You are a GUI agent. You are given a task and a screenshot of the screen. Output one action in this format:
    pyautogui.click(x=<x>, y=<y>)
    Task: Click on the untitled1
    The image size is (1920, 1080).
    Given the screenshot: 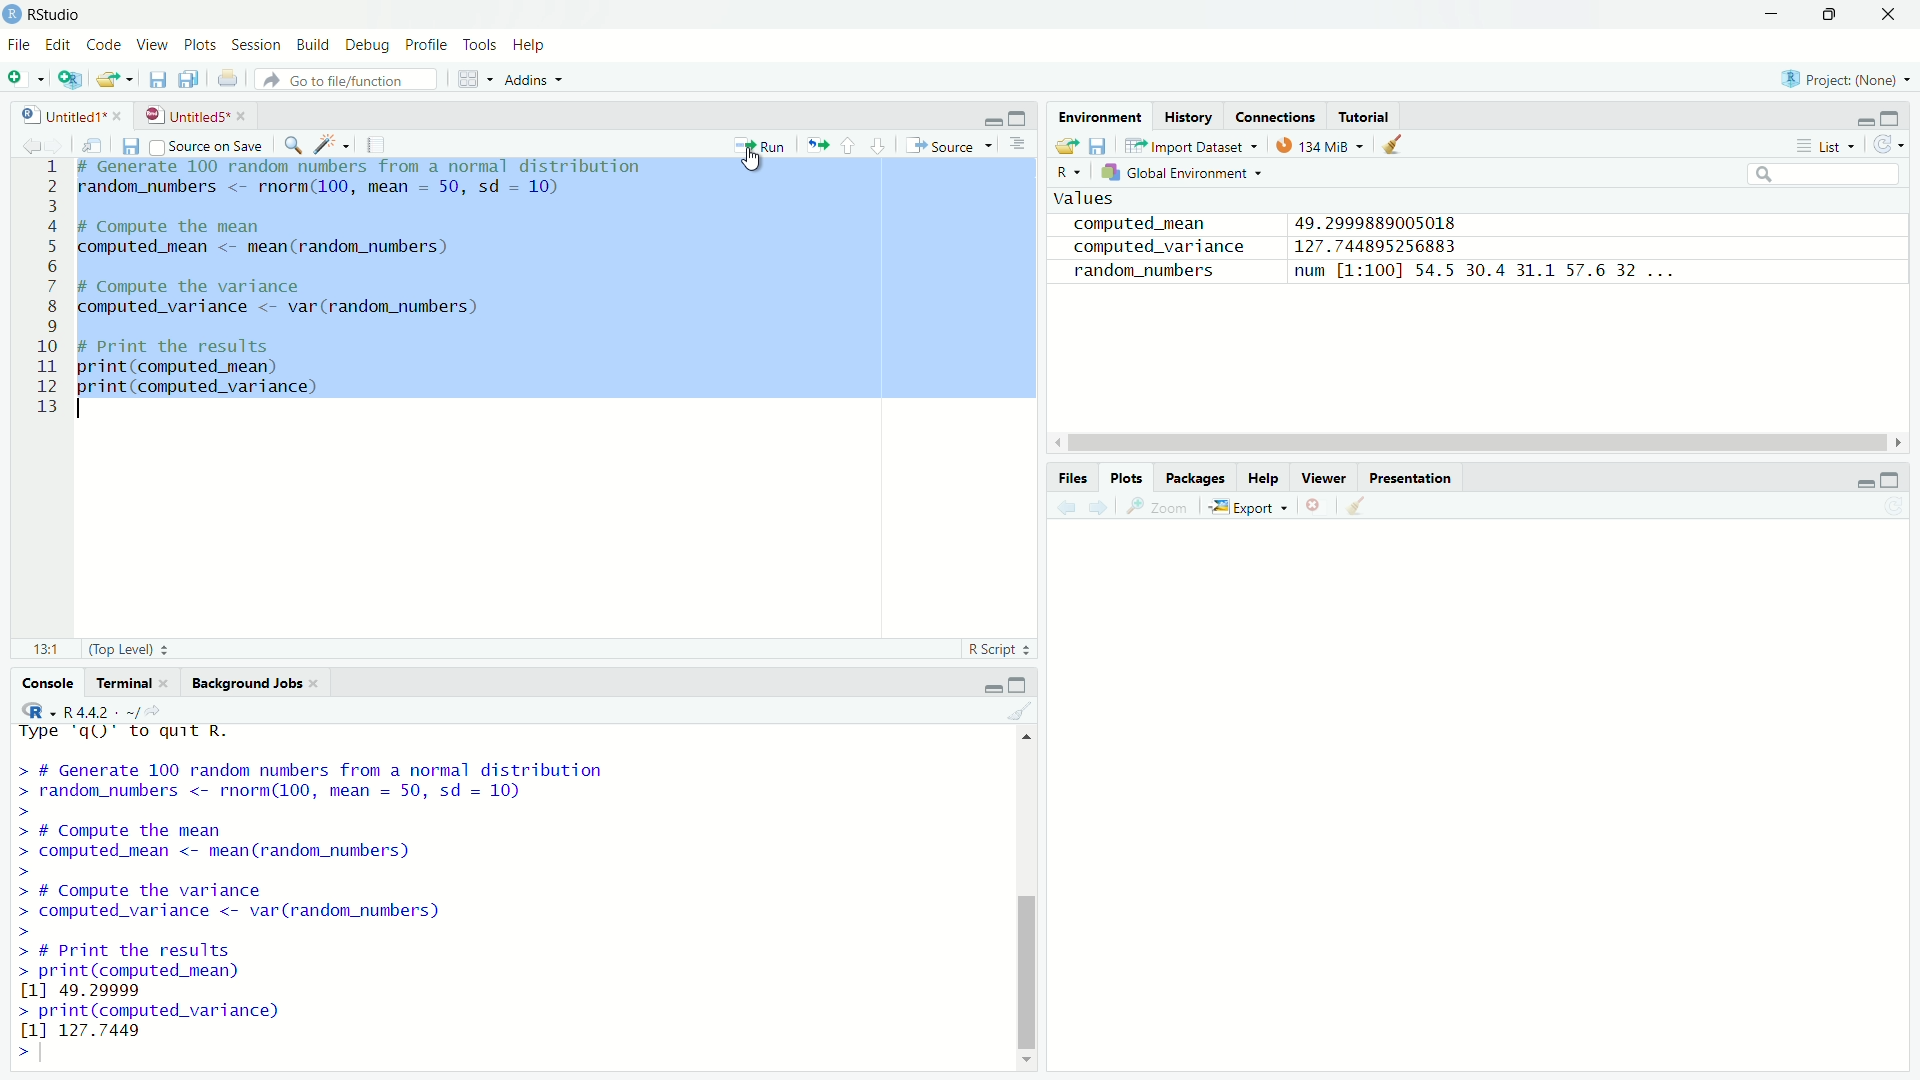 What is the action you would take?
    pyautogui.click(x=52, y=113)
    